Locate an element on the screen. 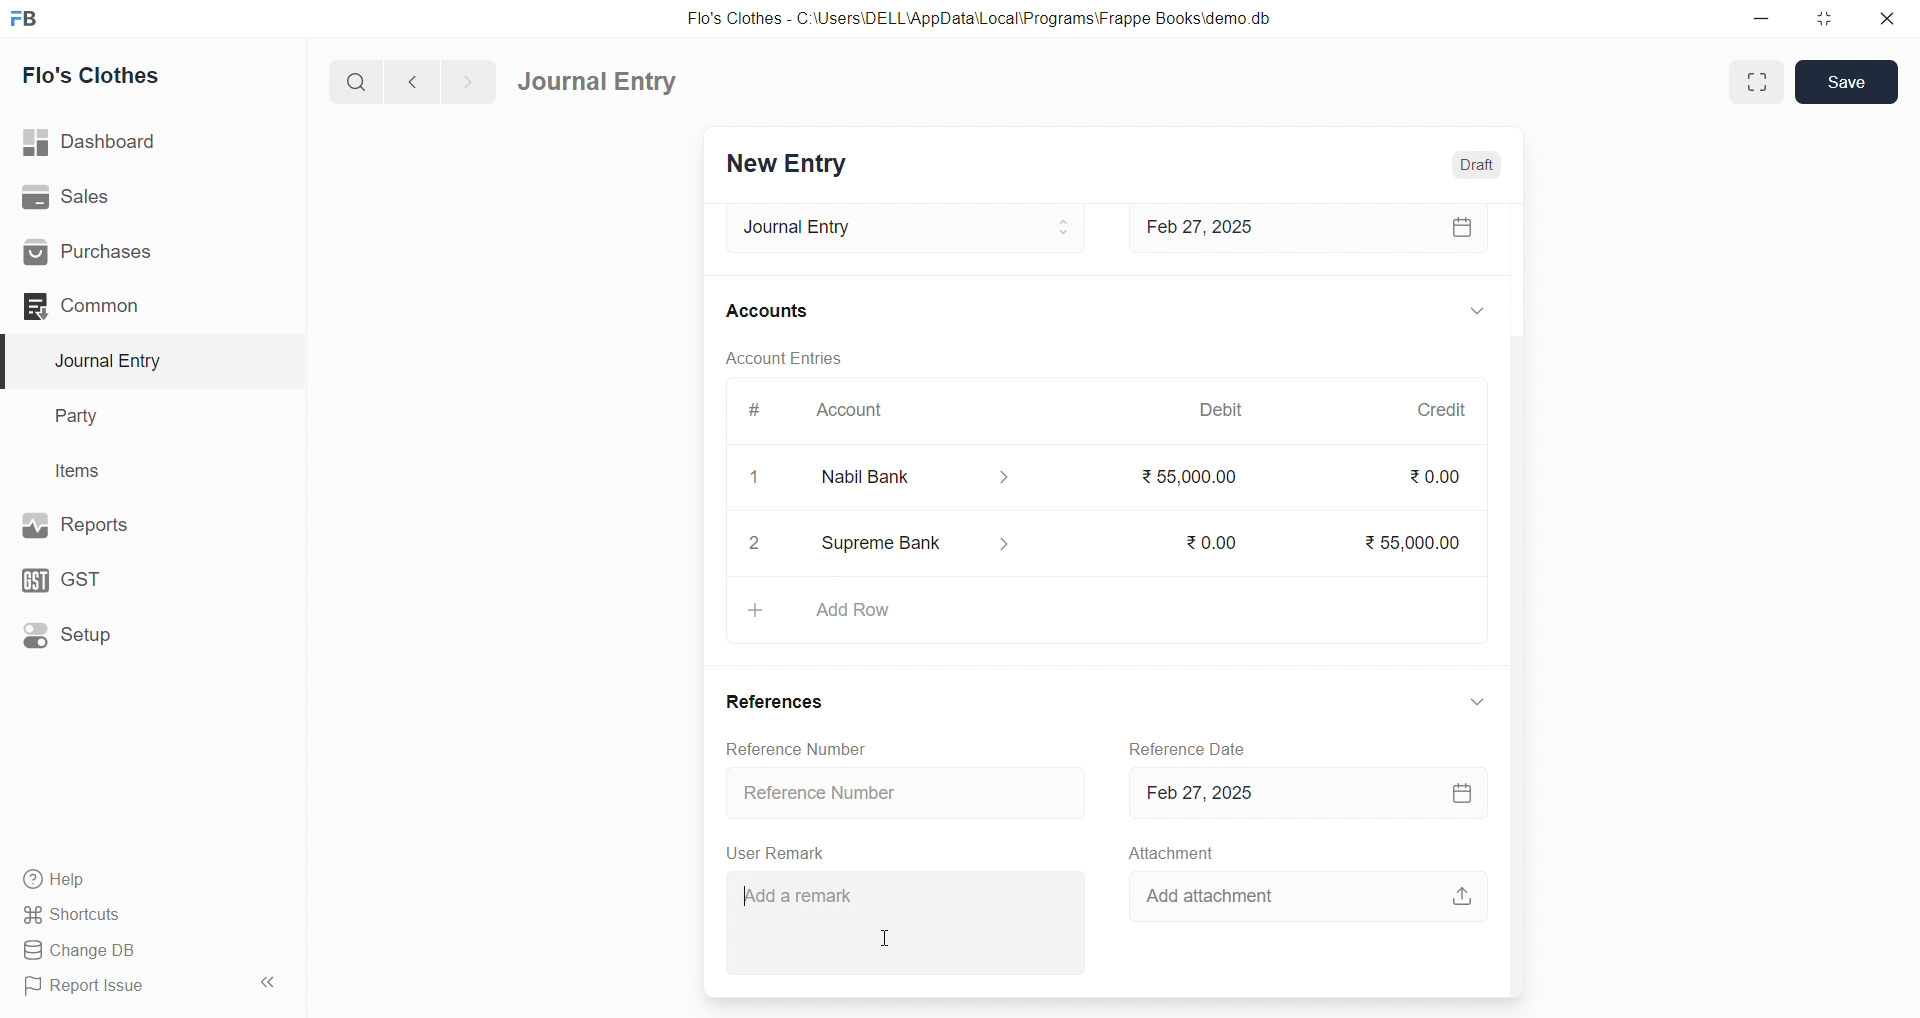  ₹0.00 is located at coordinates (1205, 541).